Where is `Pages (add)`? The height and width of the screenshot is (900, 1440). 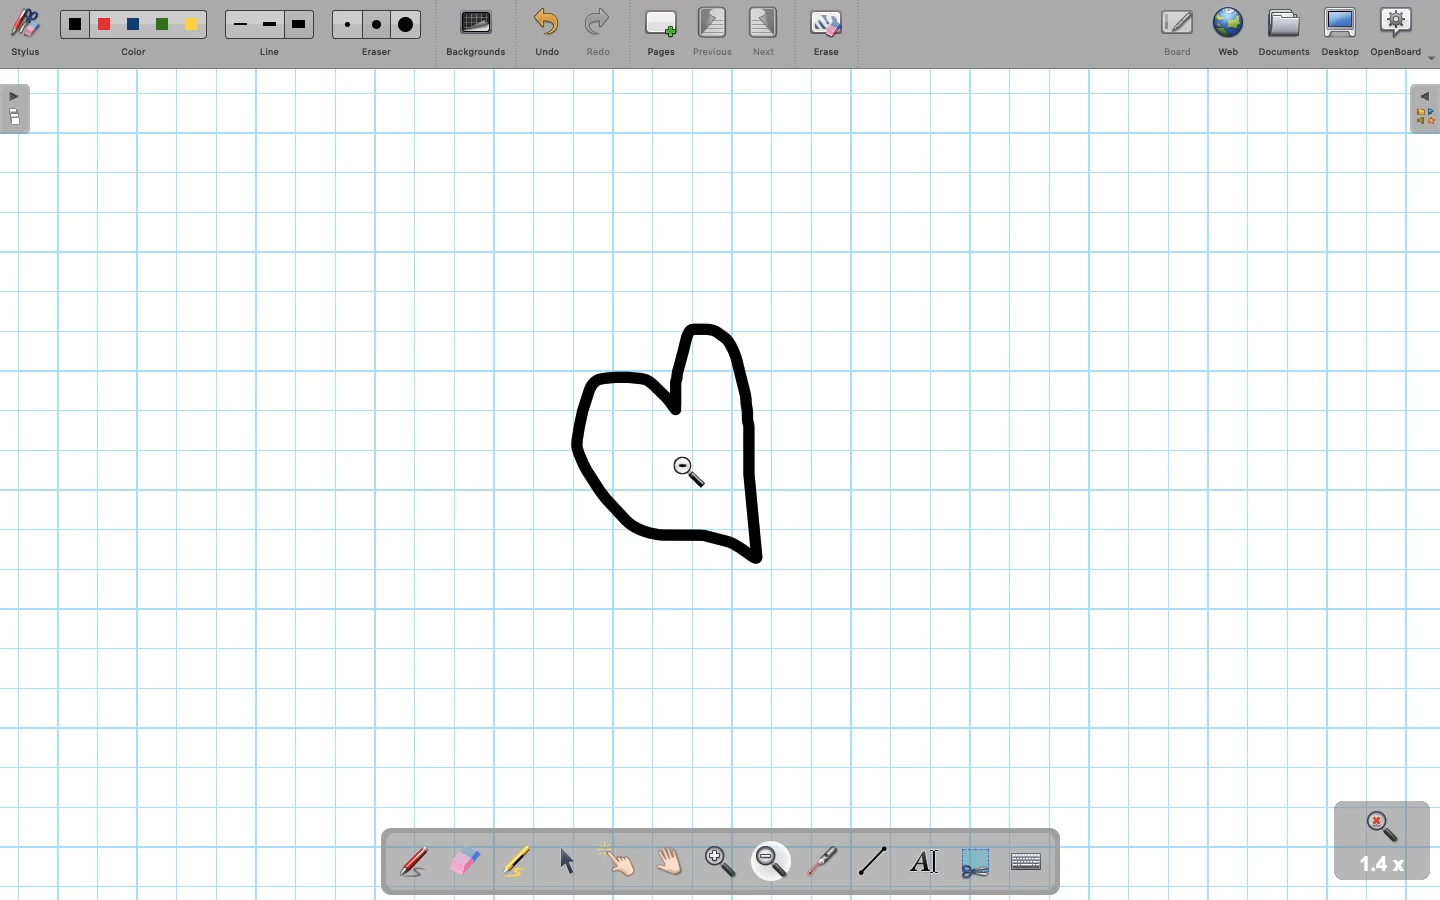
Pages (add) is located at coordinates (658, 33).